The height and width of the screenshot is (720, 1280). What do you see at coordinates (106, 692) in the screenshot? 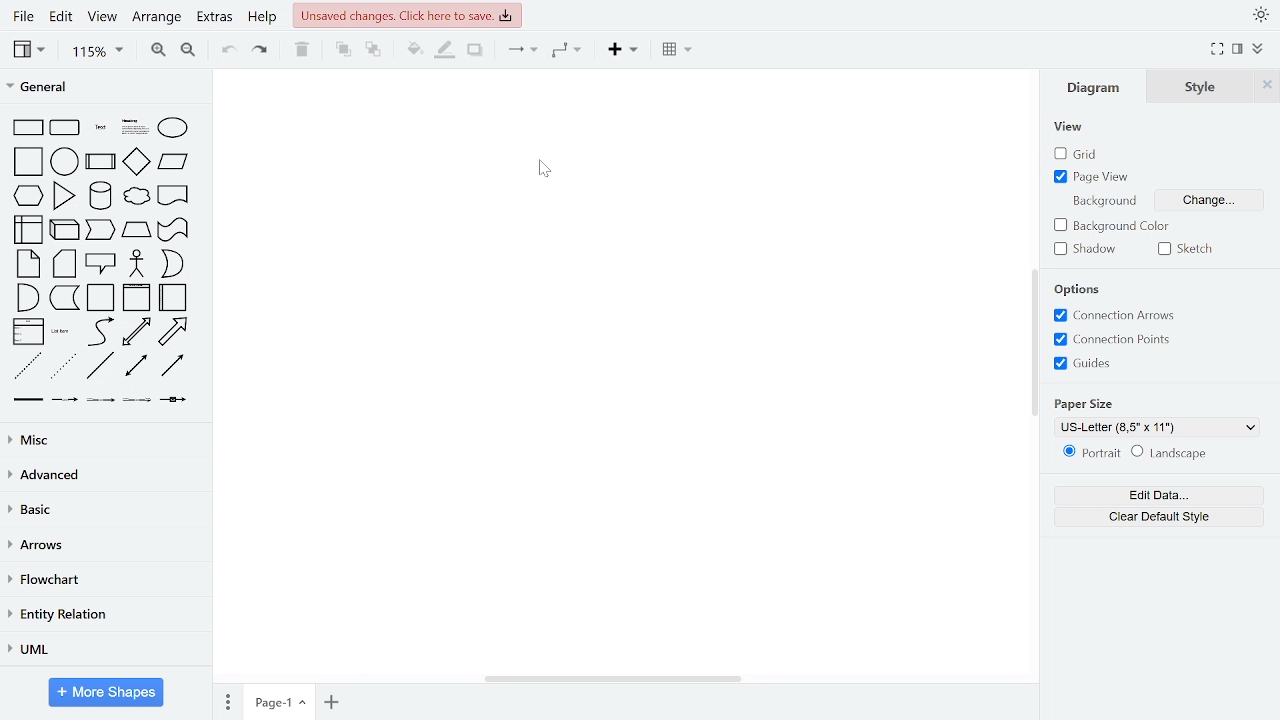
I see `more shapes` at bounding box center [106, 692].